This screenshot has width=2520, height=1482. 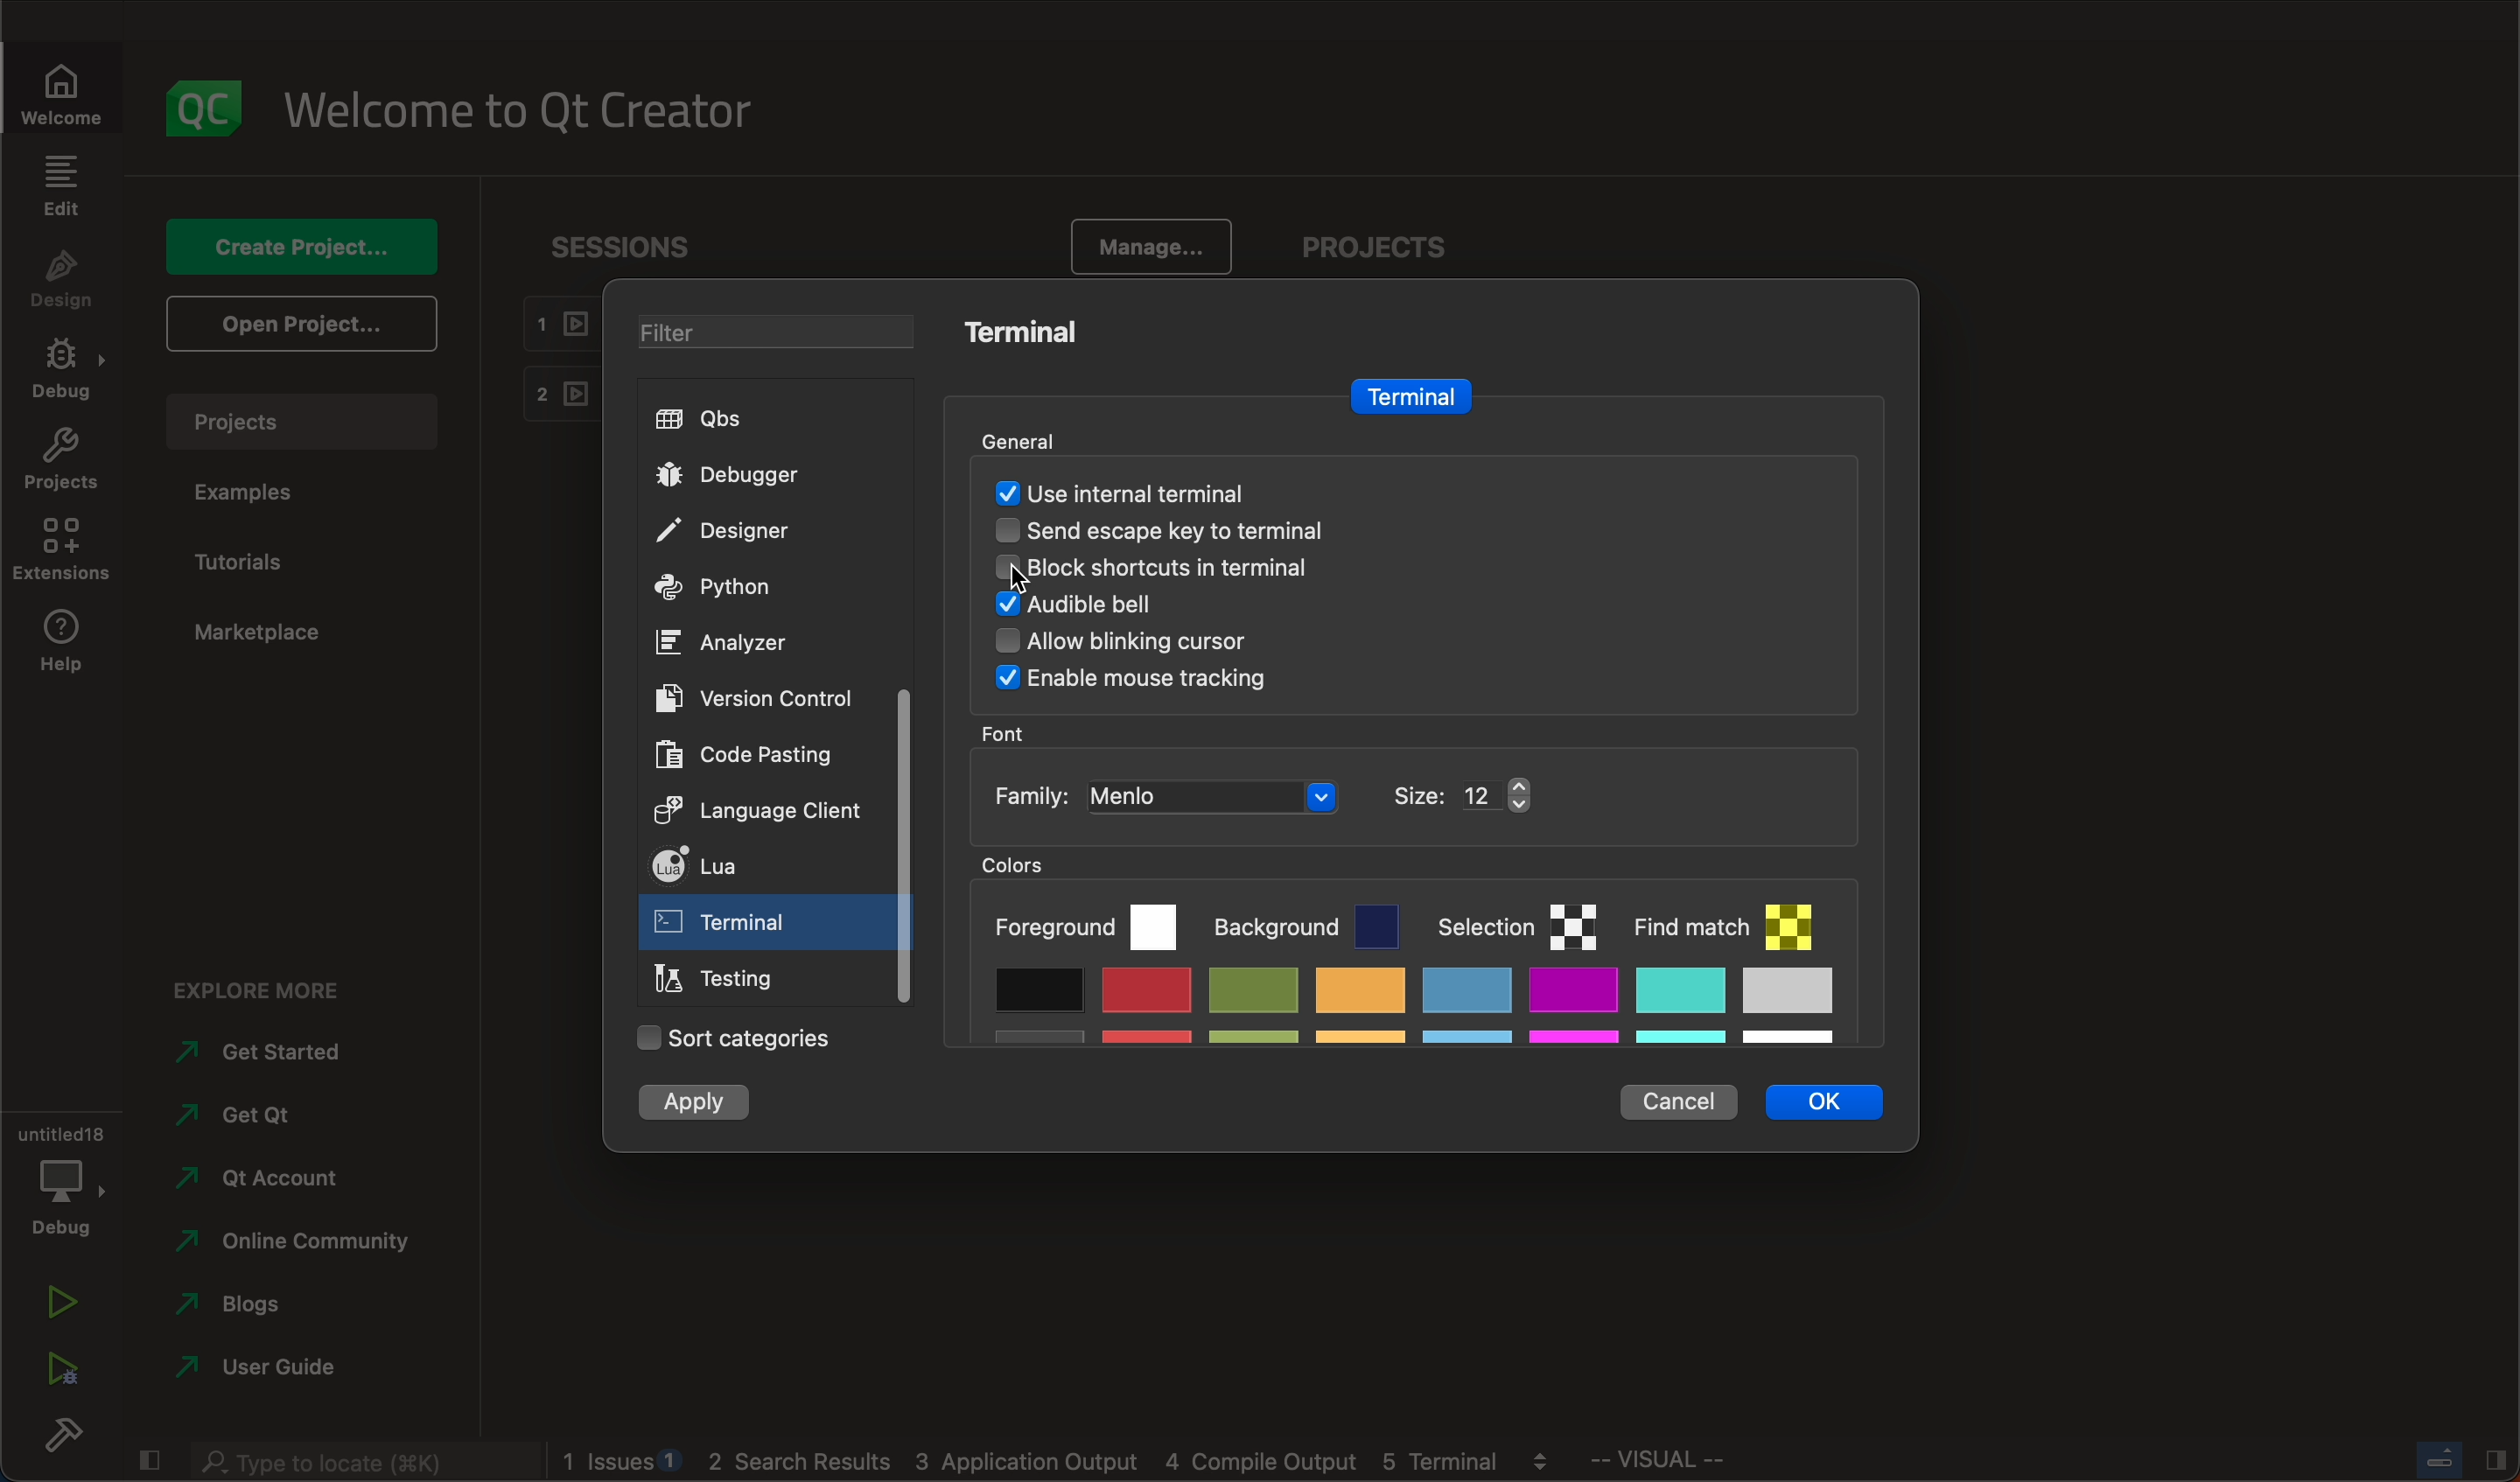 I want to click on version, so click(x=766, y=695).